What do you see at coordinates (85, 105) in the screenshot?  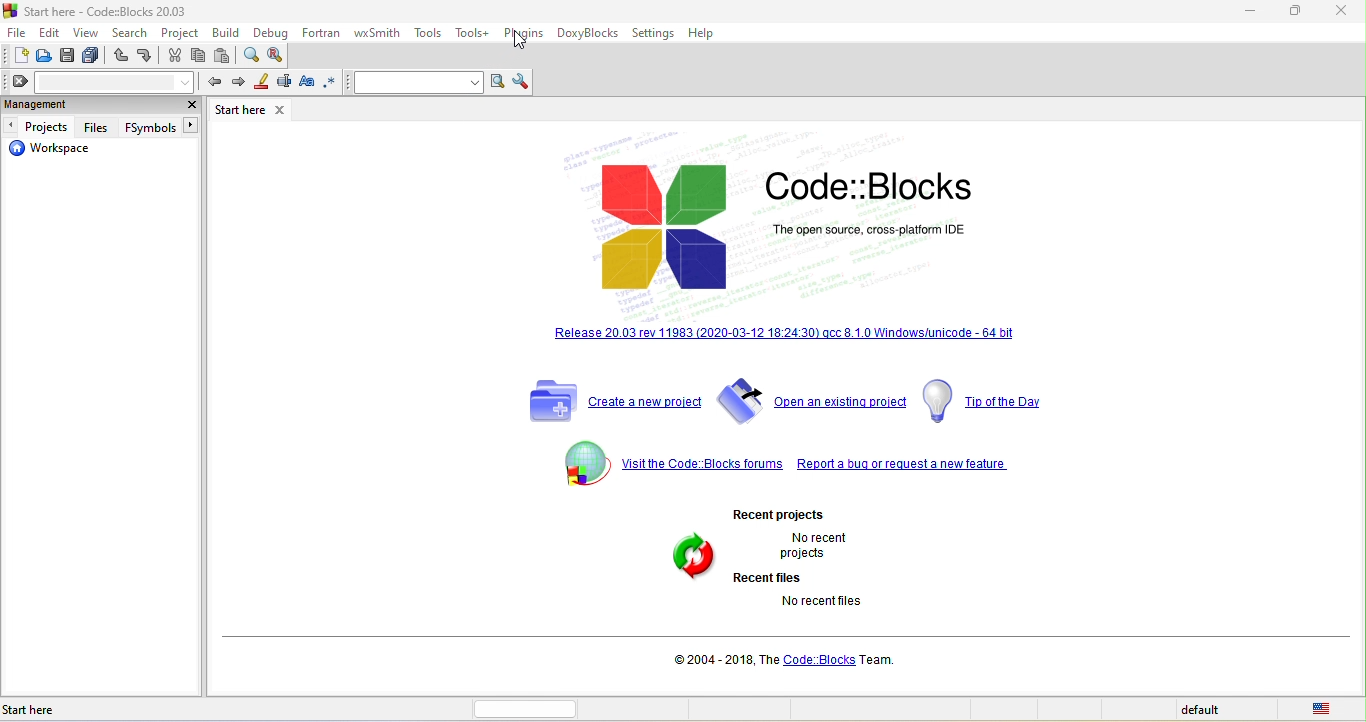 I see `management` at bounding box center [85, 105].